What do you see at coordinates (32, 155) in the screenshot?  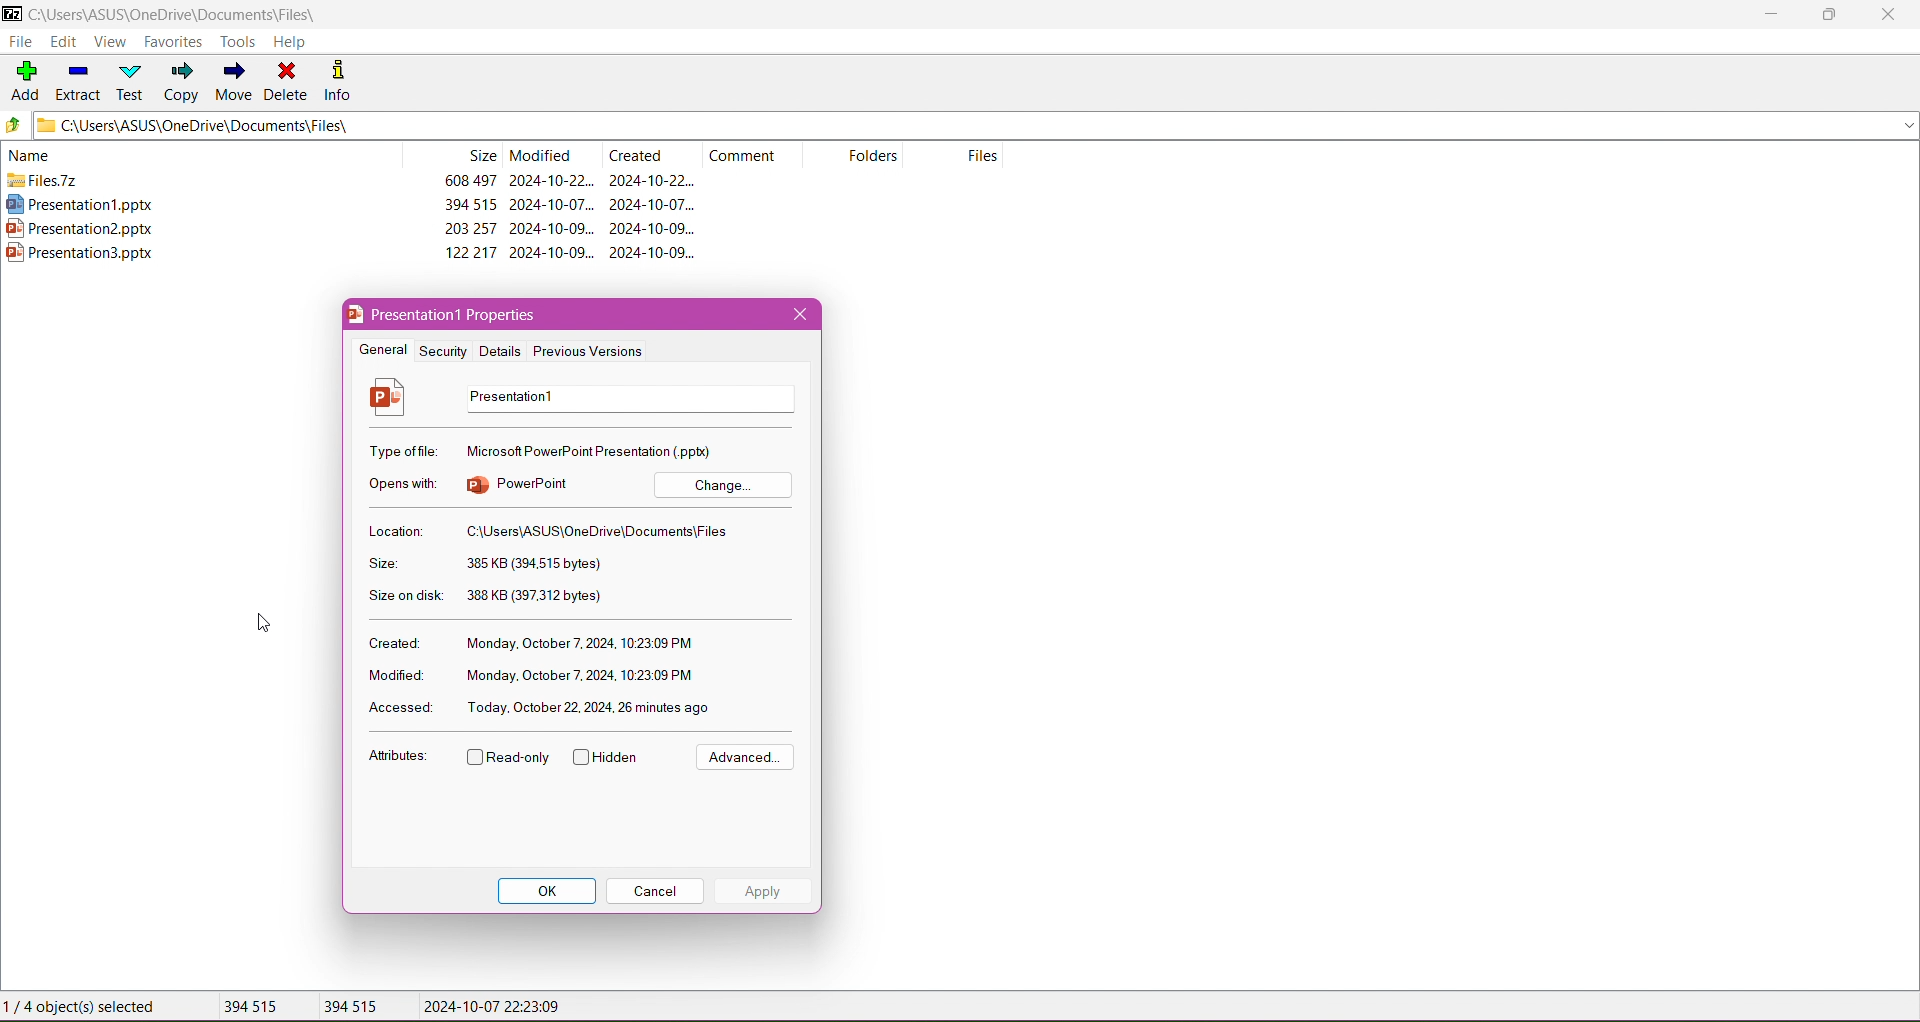 I see `name` at bounding box center [32, 155].